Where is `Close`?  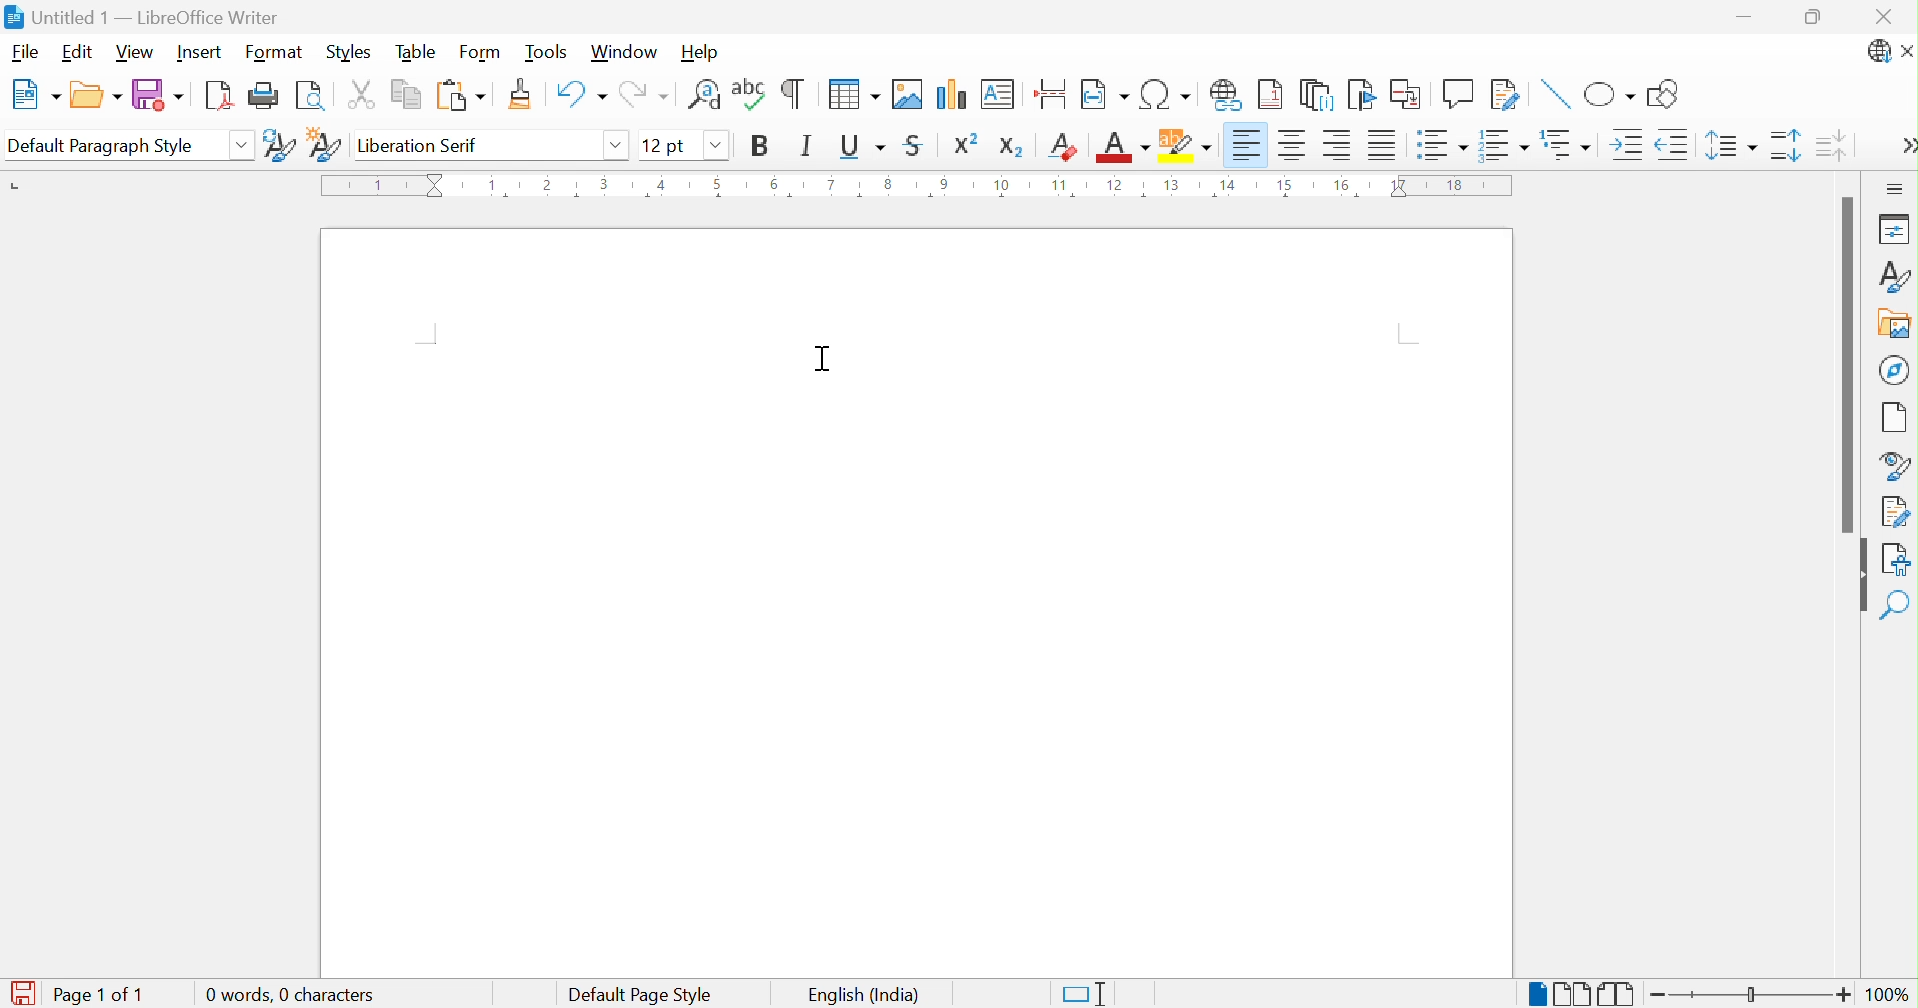 Close is located at coordinates (1883, 17).